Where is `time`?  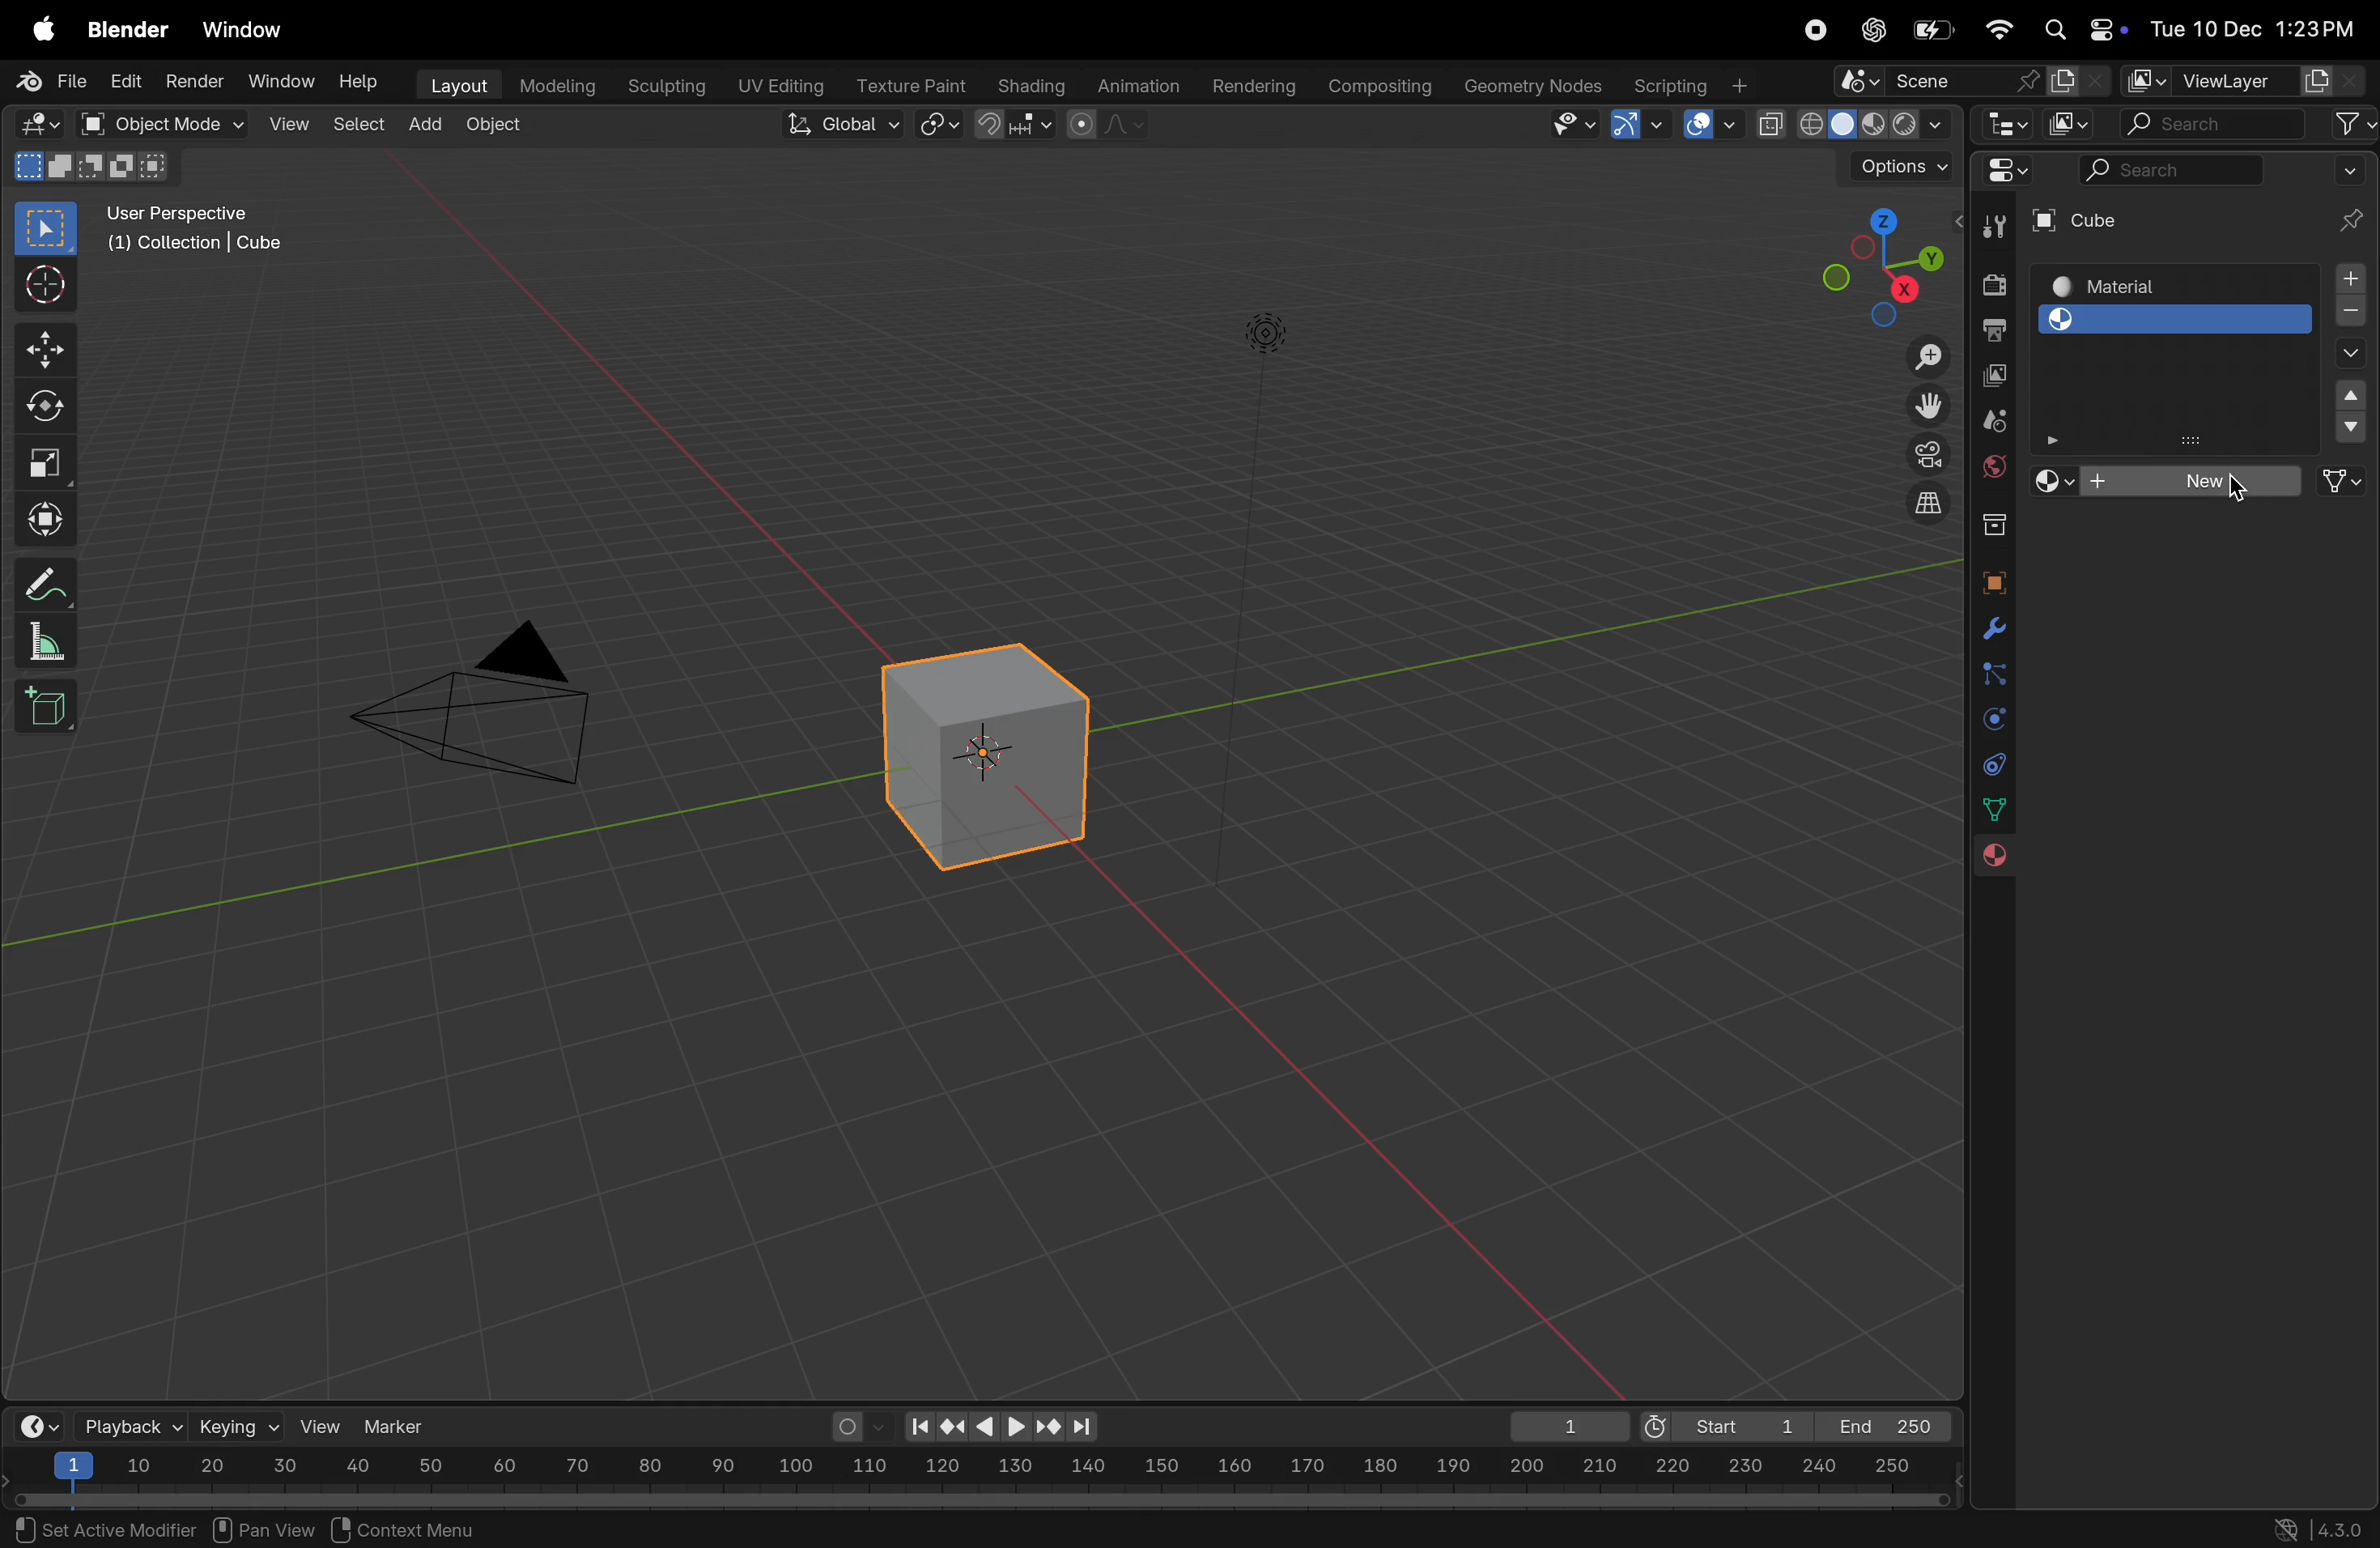 time is located at coordinates (35, 1425).